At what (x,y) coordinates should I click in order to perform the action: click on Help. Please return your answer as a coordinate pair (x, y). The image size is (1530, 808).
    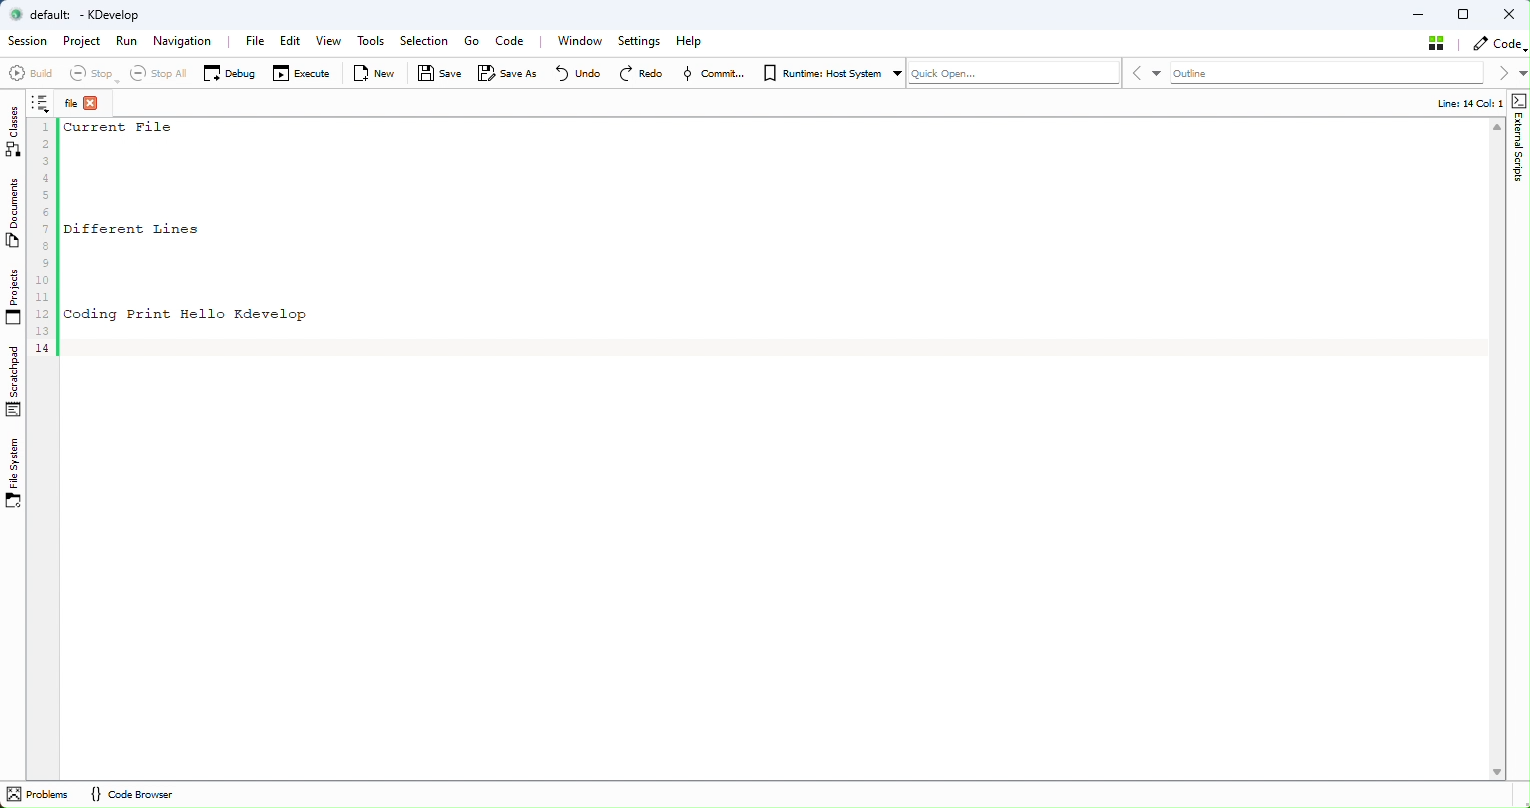
    Looking at the image, I should click on (691, 41).